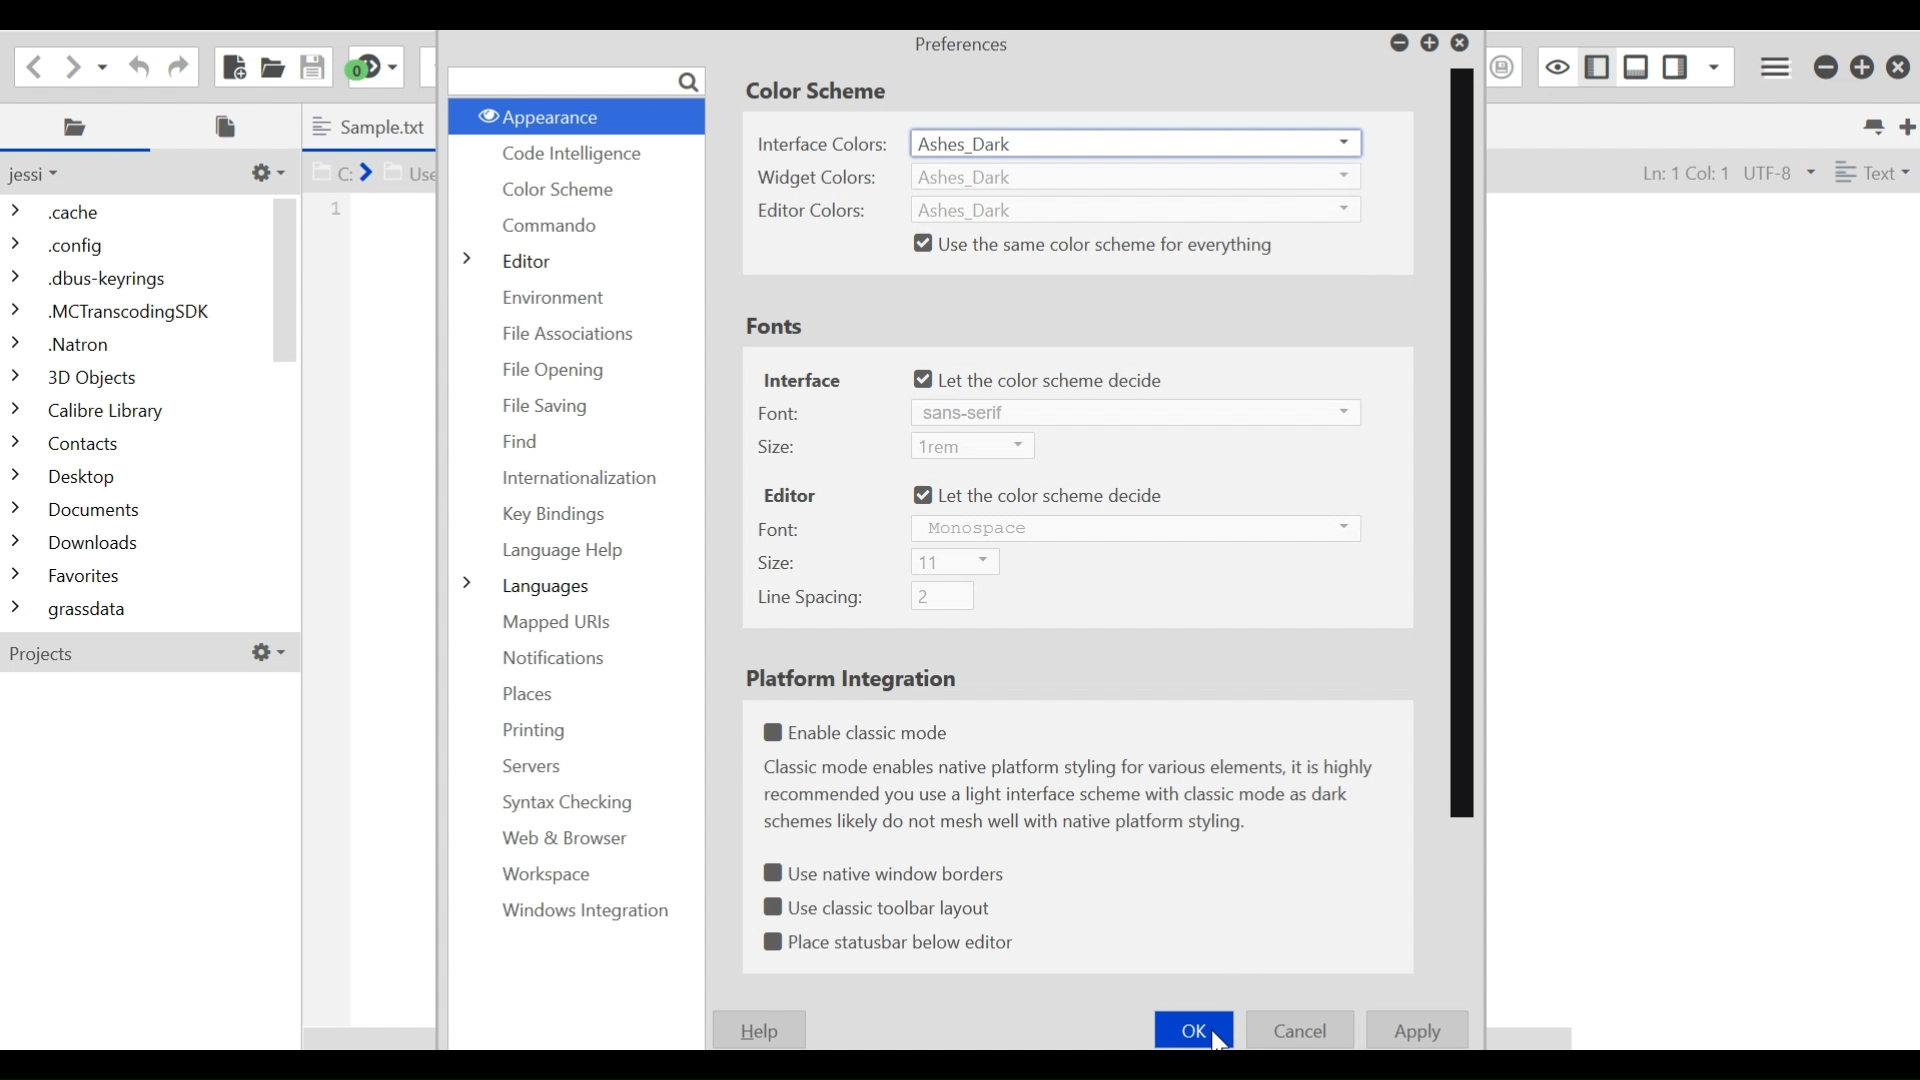 This screenshot has width=1920, height=1080. Describe the element at coordinates (556, 623) in the screenshot. I see `Mapped URL` at that location.